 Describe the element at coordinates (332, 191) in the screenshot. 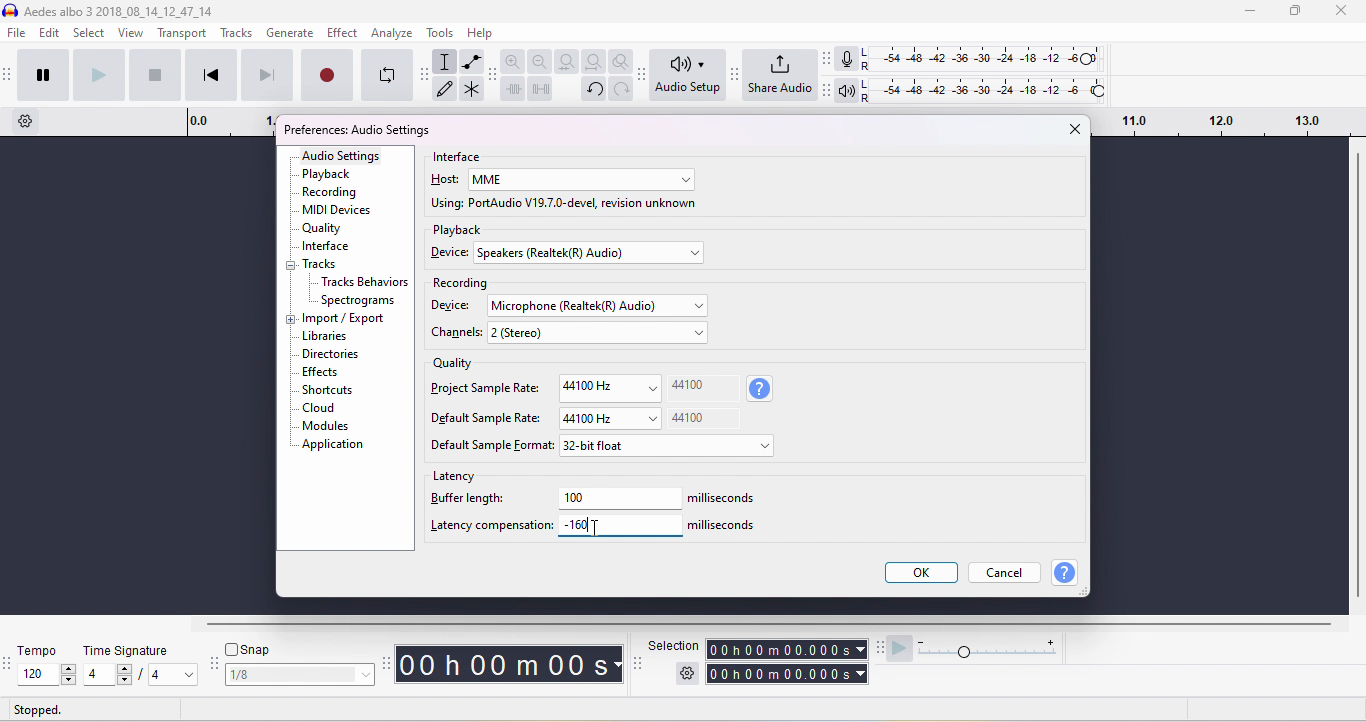

I see `recording` at that location.